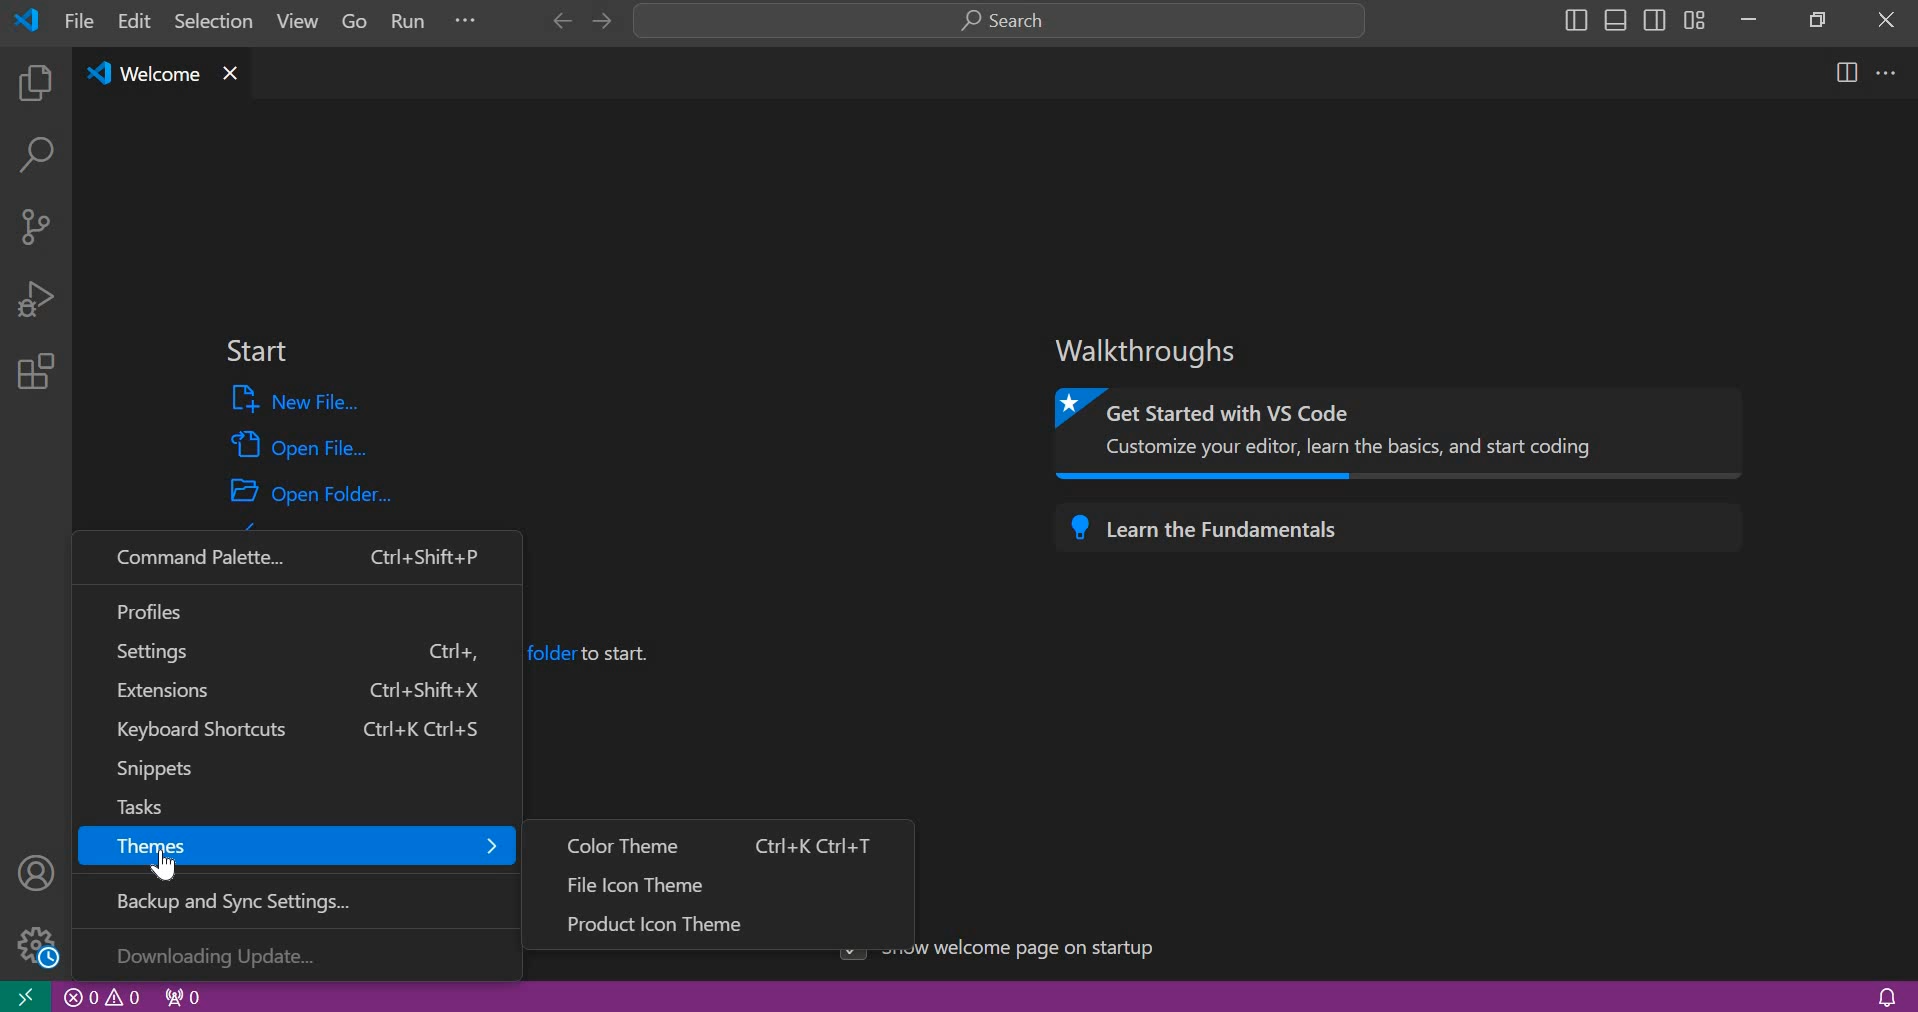 This screenshot has width=1918, height=1012. Describe the element at coordinates (230, 72) in the screenshot. I see `close tab` at that location.